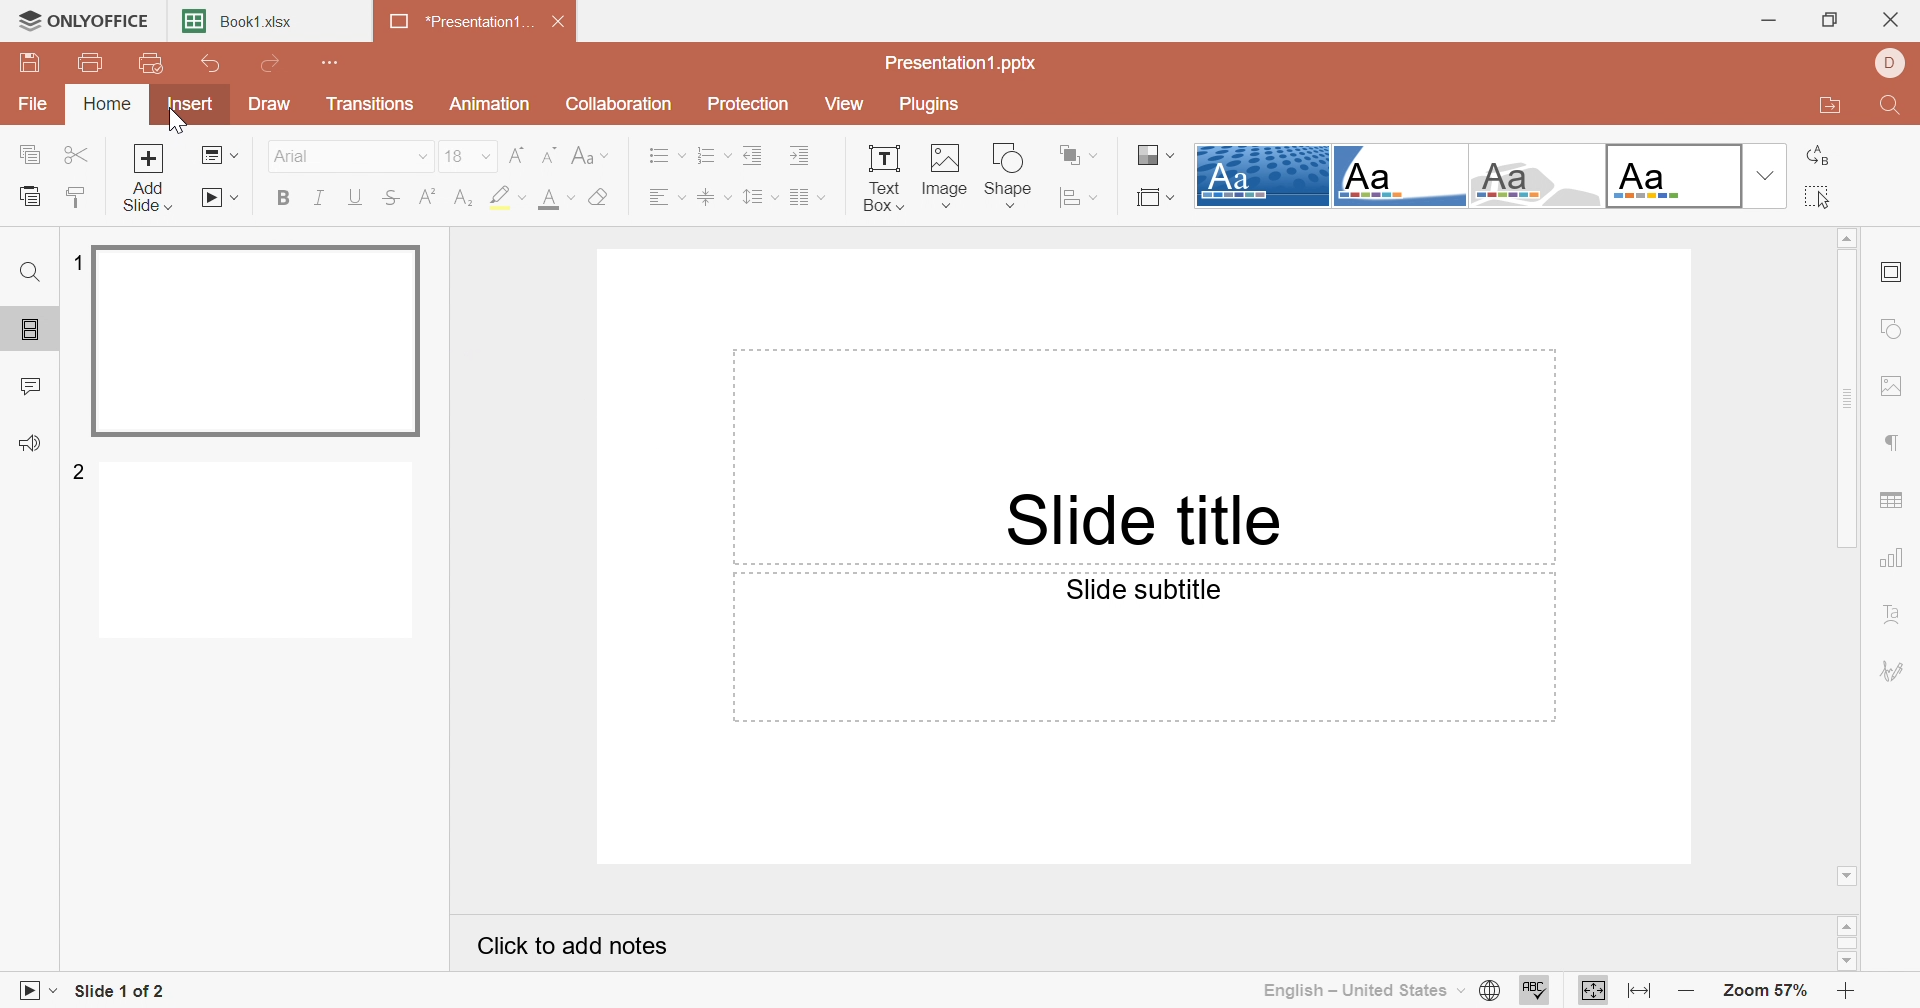  Describe the element at coordinates (1895, 22) in the screenshot. I see `Close` at that location.